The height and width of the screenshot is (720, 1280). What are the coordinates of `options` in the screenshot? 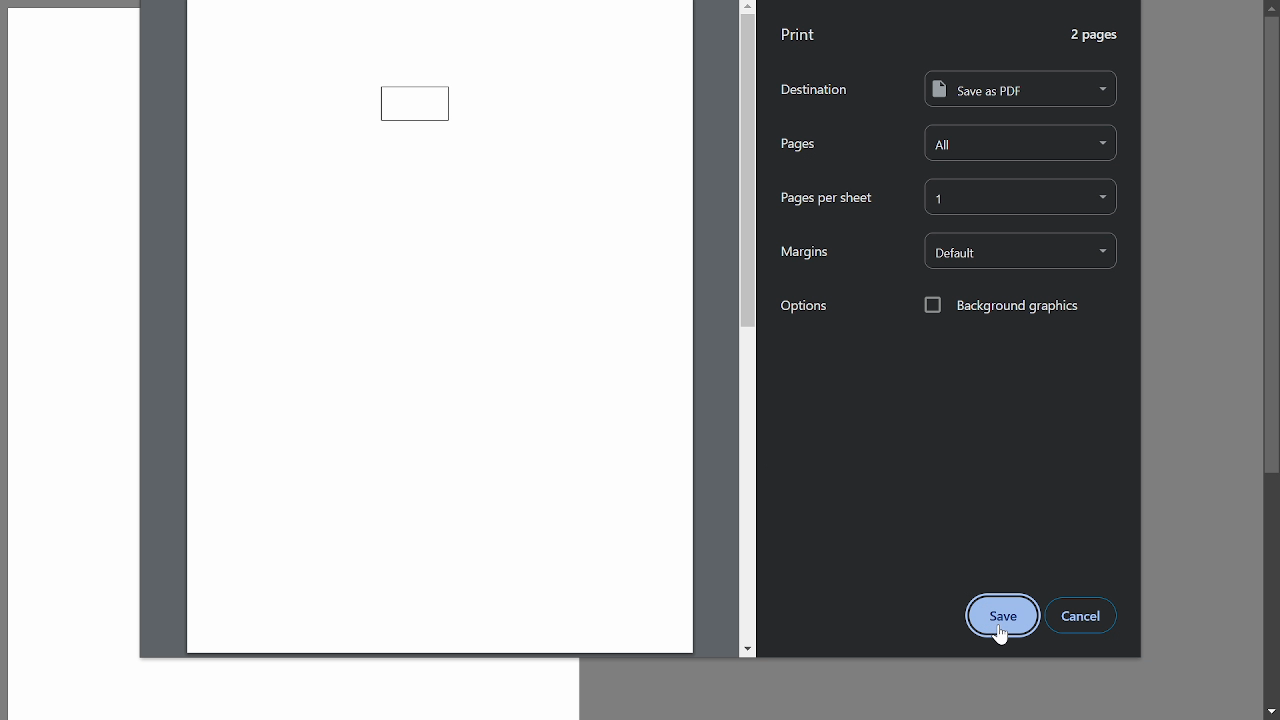 It's located at (804, 305).